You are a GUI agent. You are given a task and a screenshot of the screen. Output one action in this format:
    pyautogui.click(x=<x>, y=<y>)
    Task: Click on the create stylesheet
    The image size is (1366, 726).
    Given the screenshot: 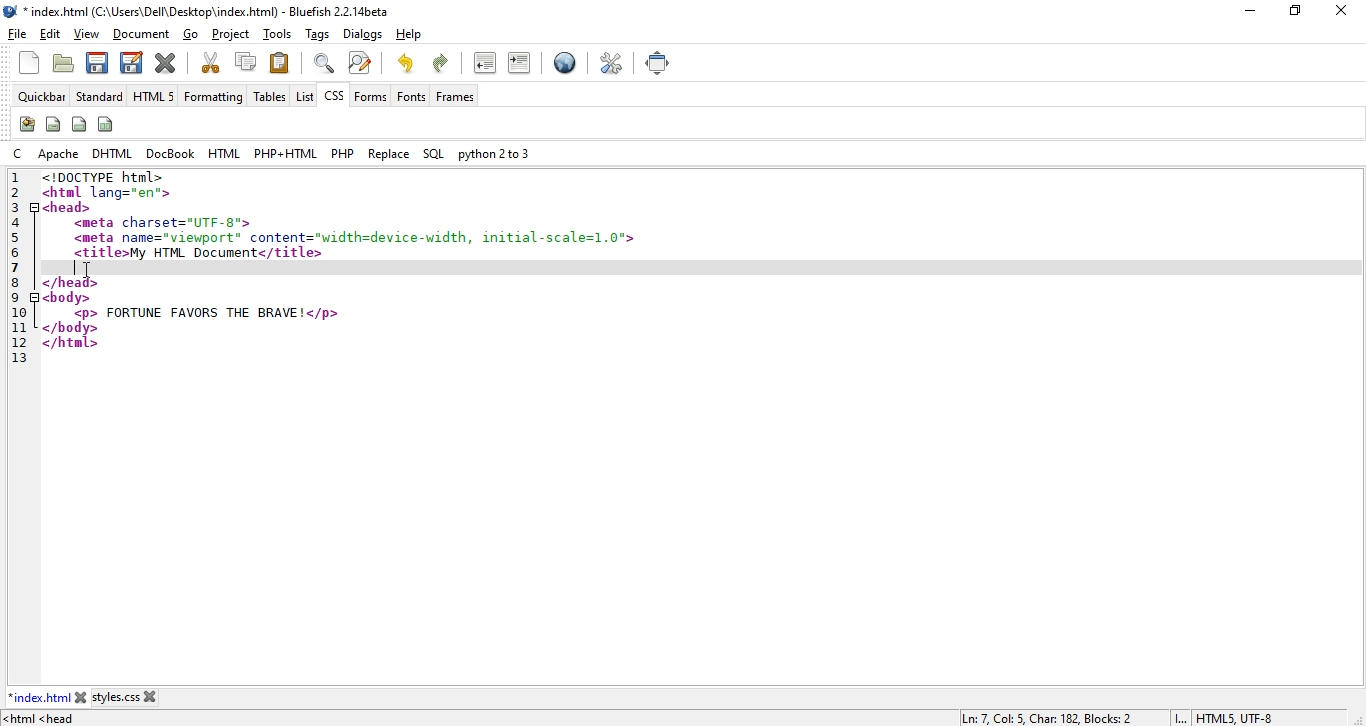 What is the action you would take?
    pyautogui.click(x=26, y=124)
    